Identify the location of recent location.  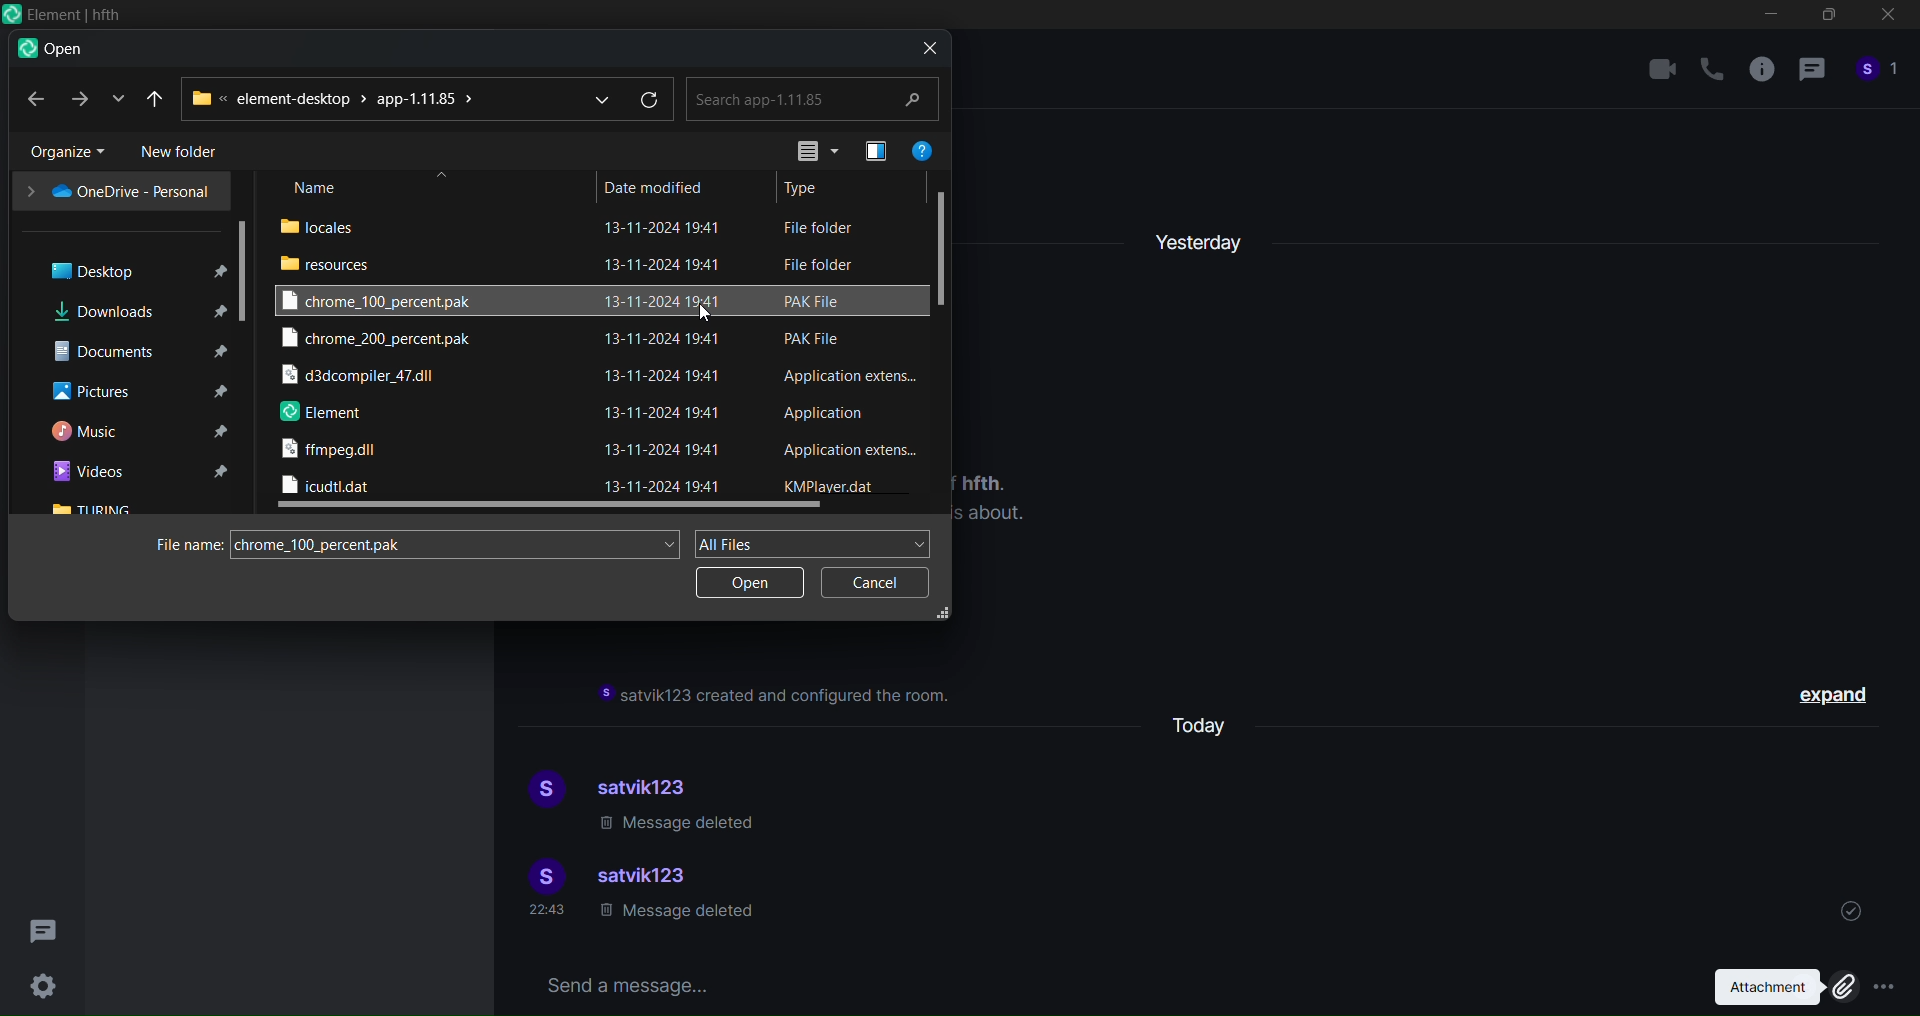
(114, 99).